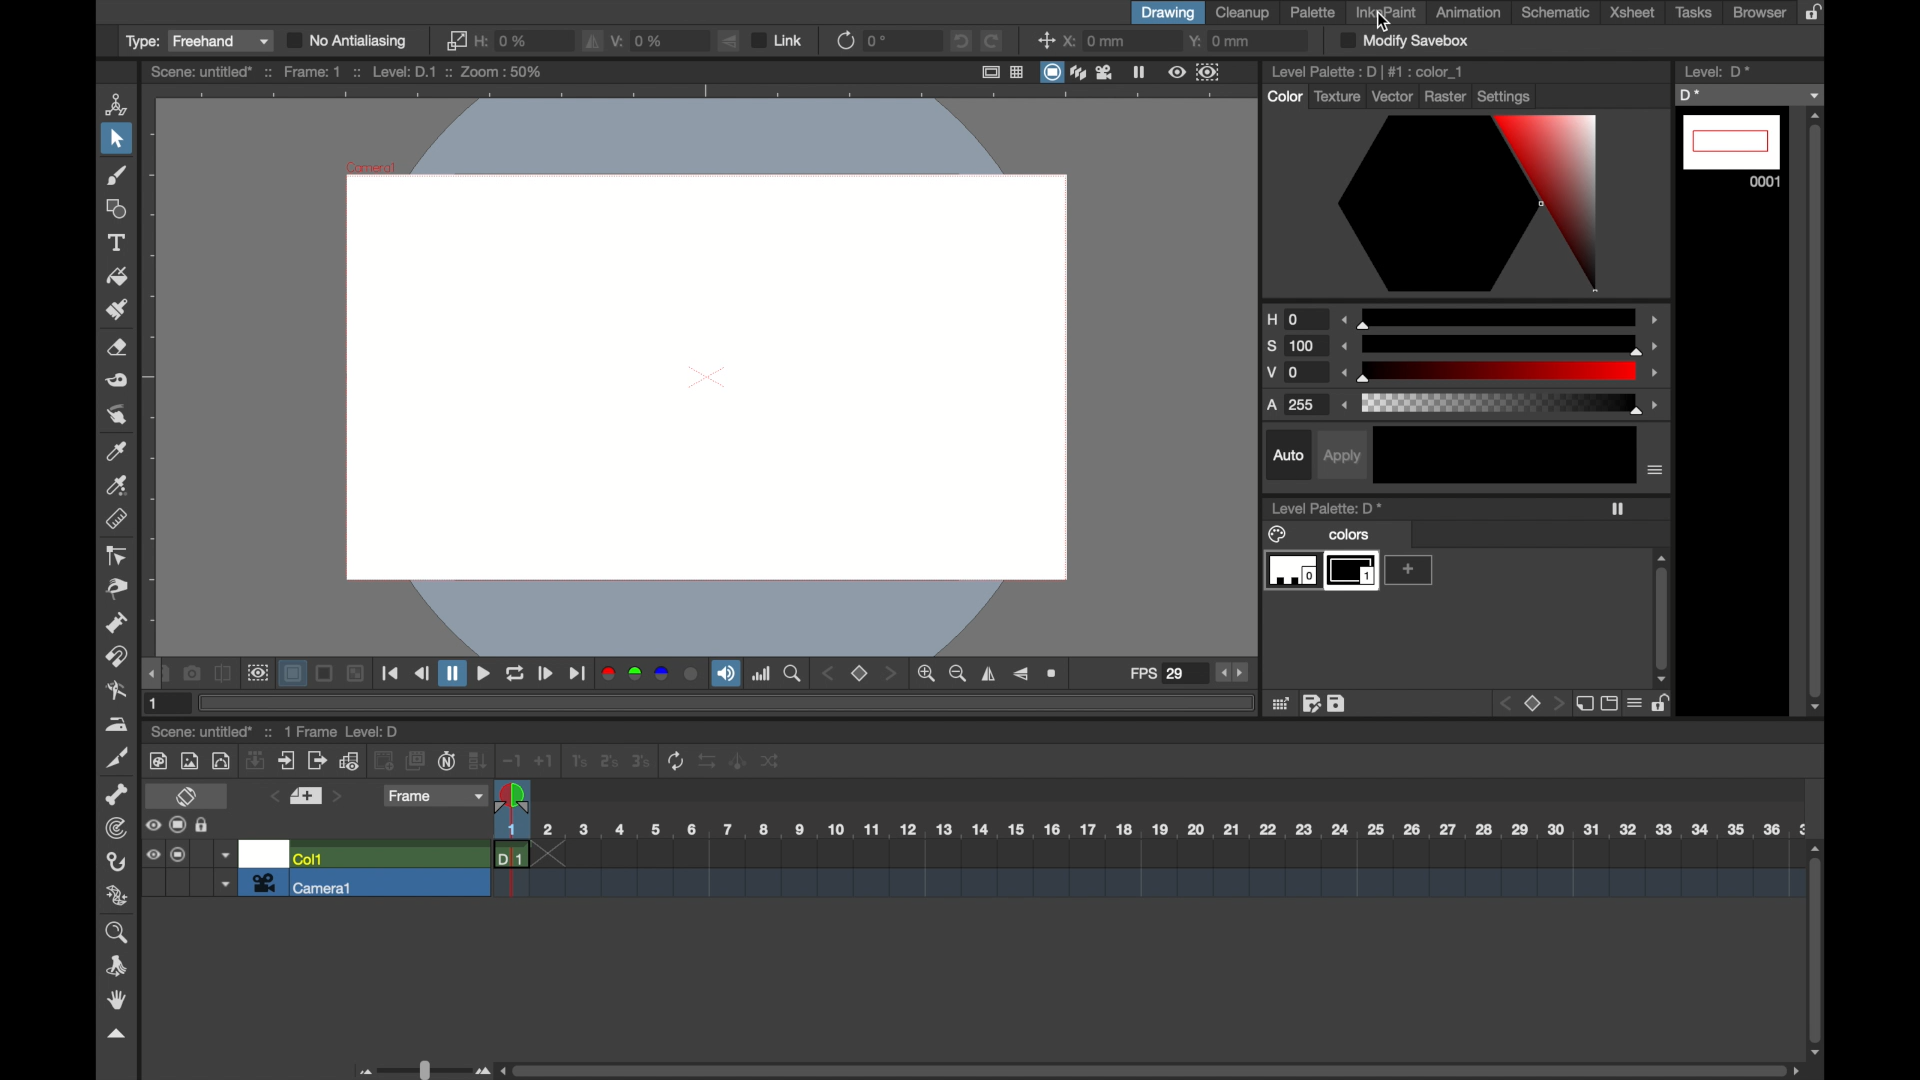 The height and width of the screenshot is (1080, 1920). Describe the element at coordinates (728, 40) in the screenshot. I see `flip vertically` at that location.